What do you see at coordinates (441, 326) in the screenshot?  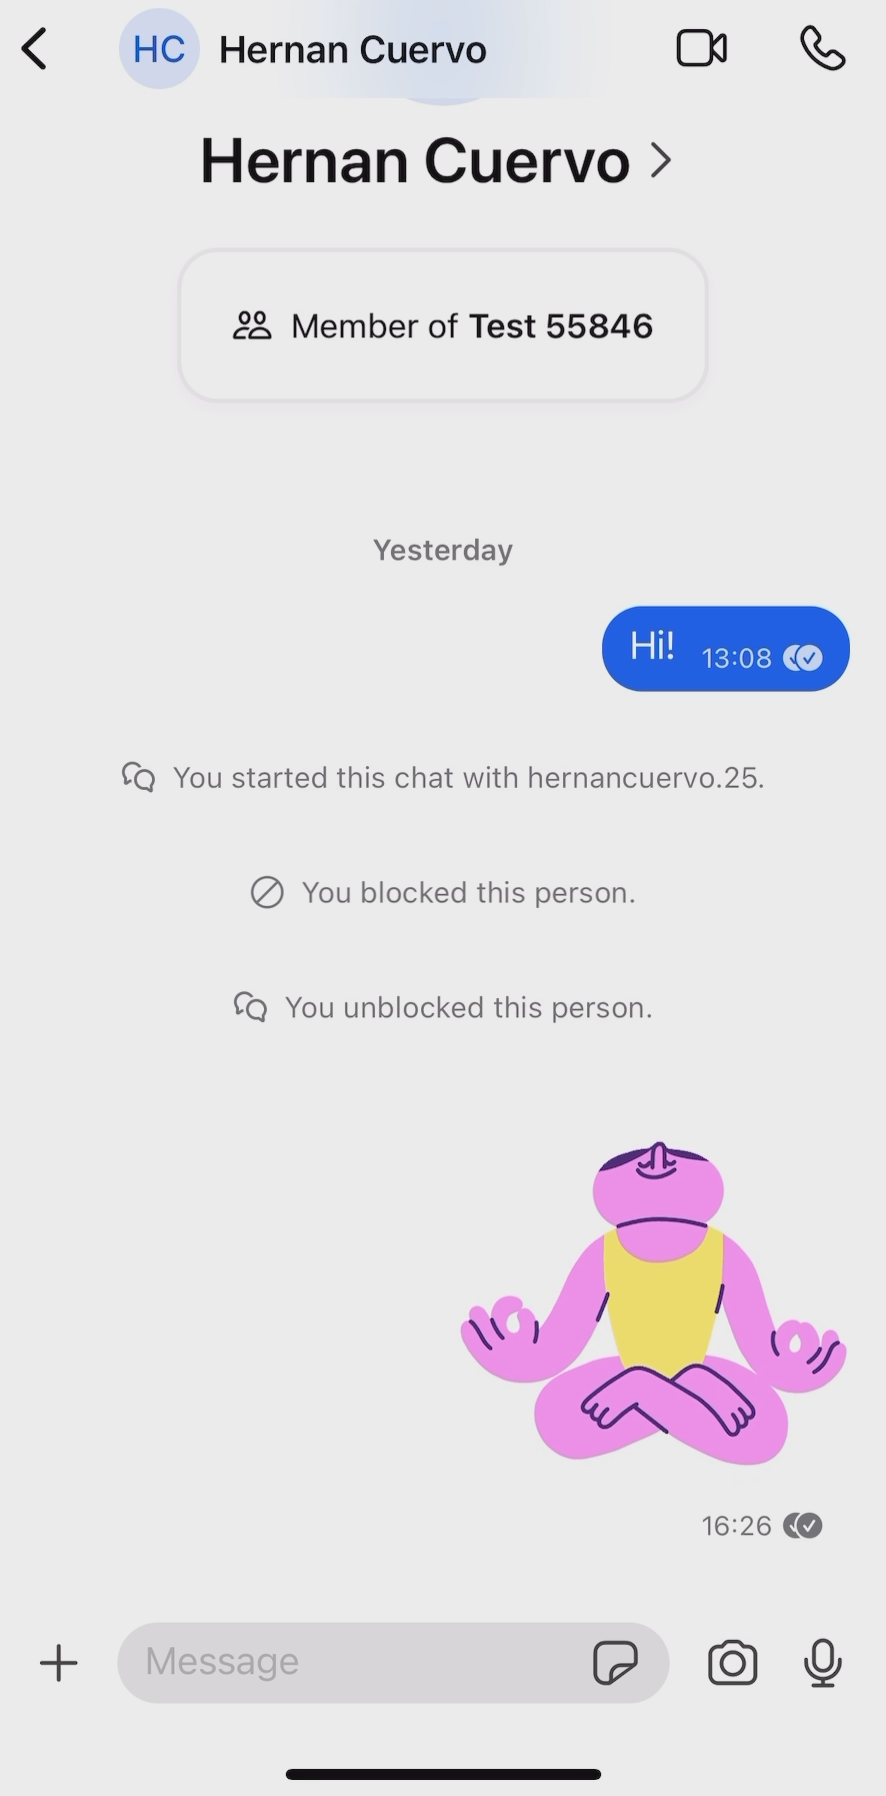 I see `Member of the test group` at bounding box center [441, 326].